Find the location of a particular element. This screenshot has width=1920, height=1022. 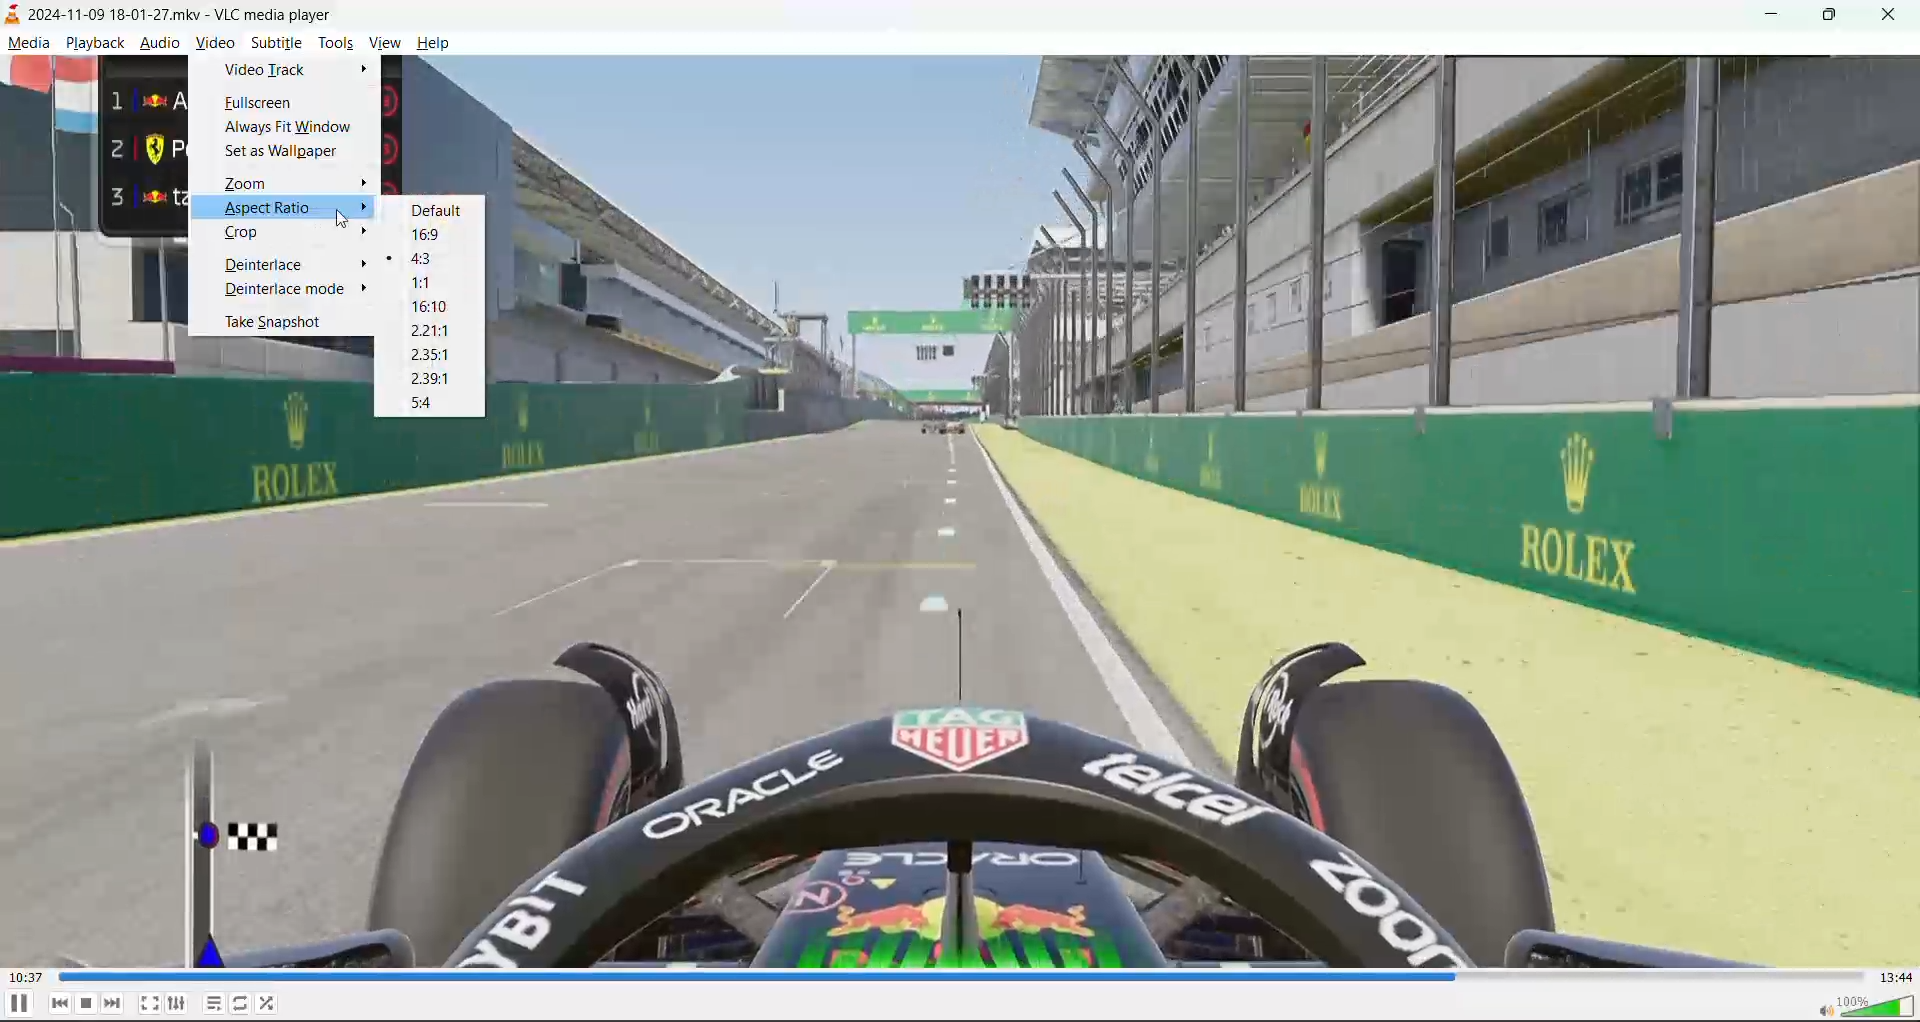

next is located at coordinates (111, 1005).